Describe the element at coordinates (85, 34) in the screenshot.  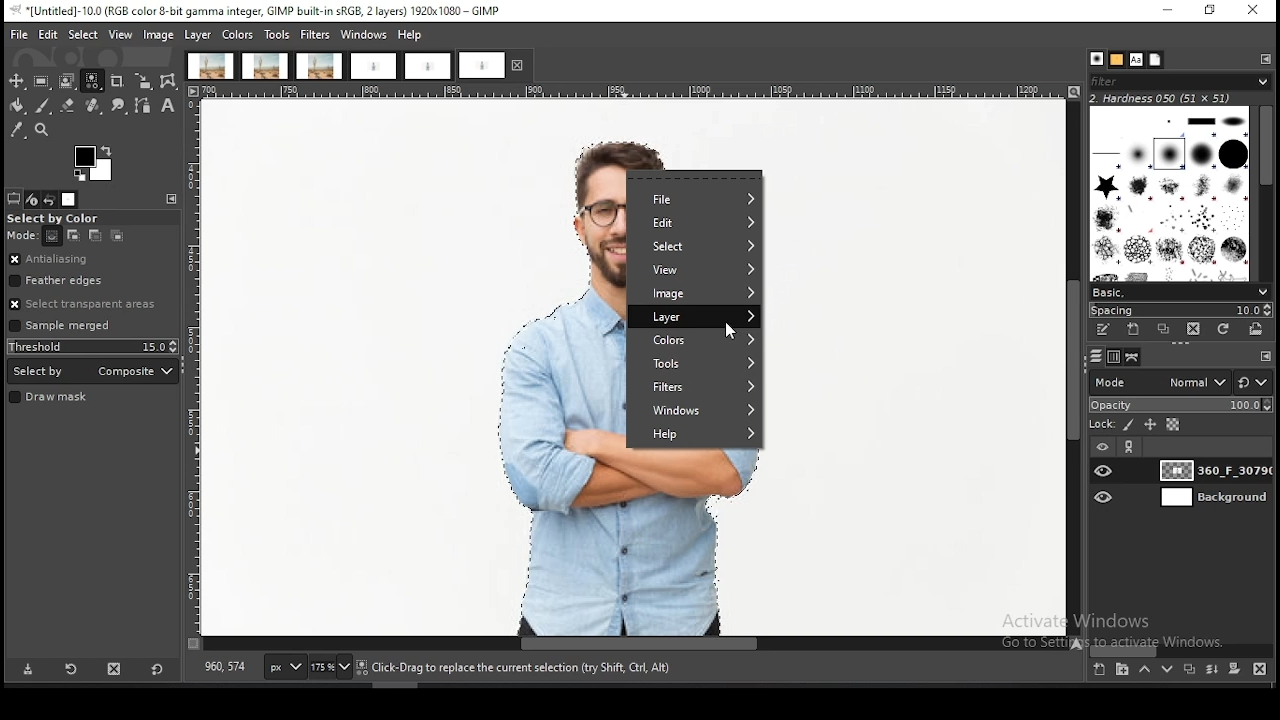
I see `select` at that location.